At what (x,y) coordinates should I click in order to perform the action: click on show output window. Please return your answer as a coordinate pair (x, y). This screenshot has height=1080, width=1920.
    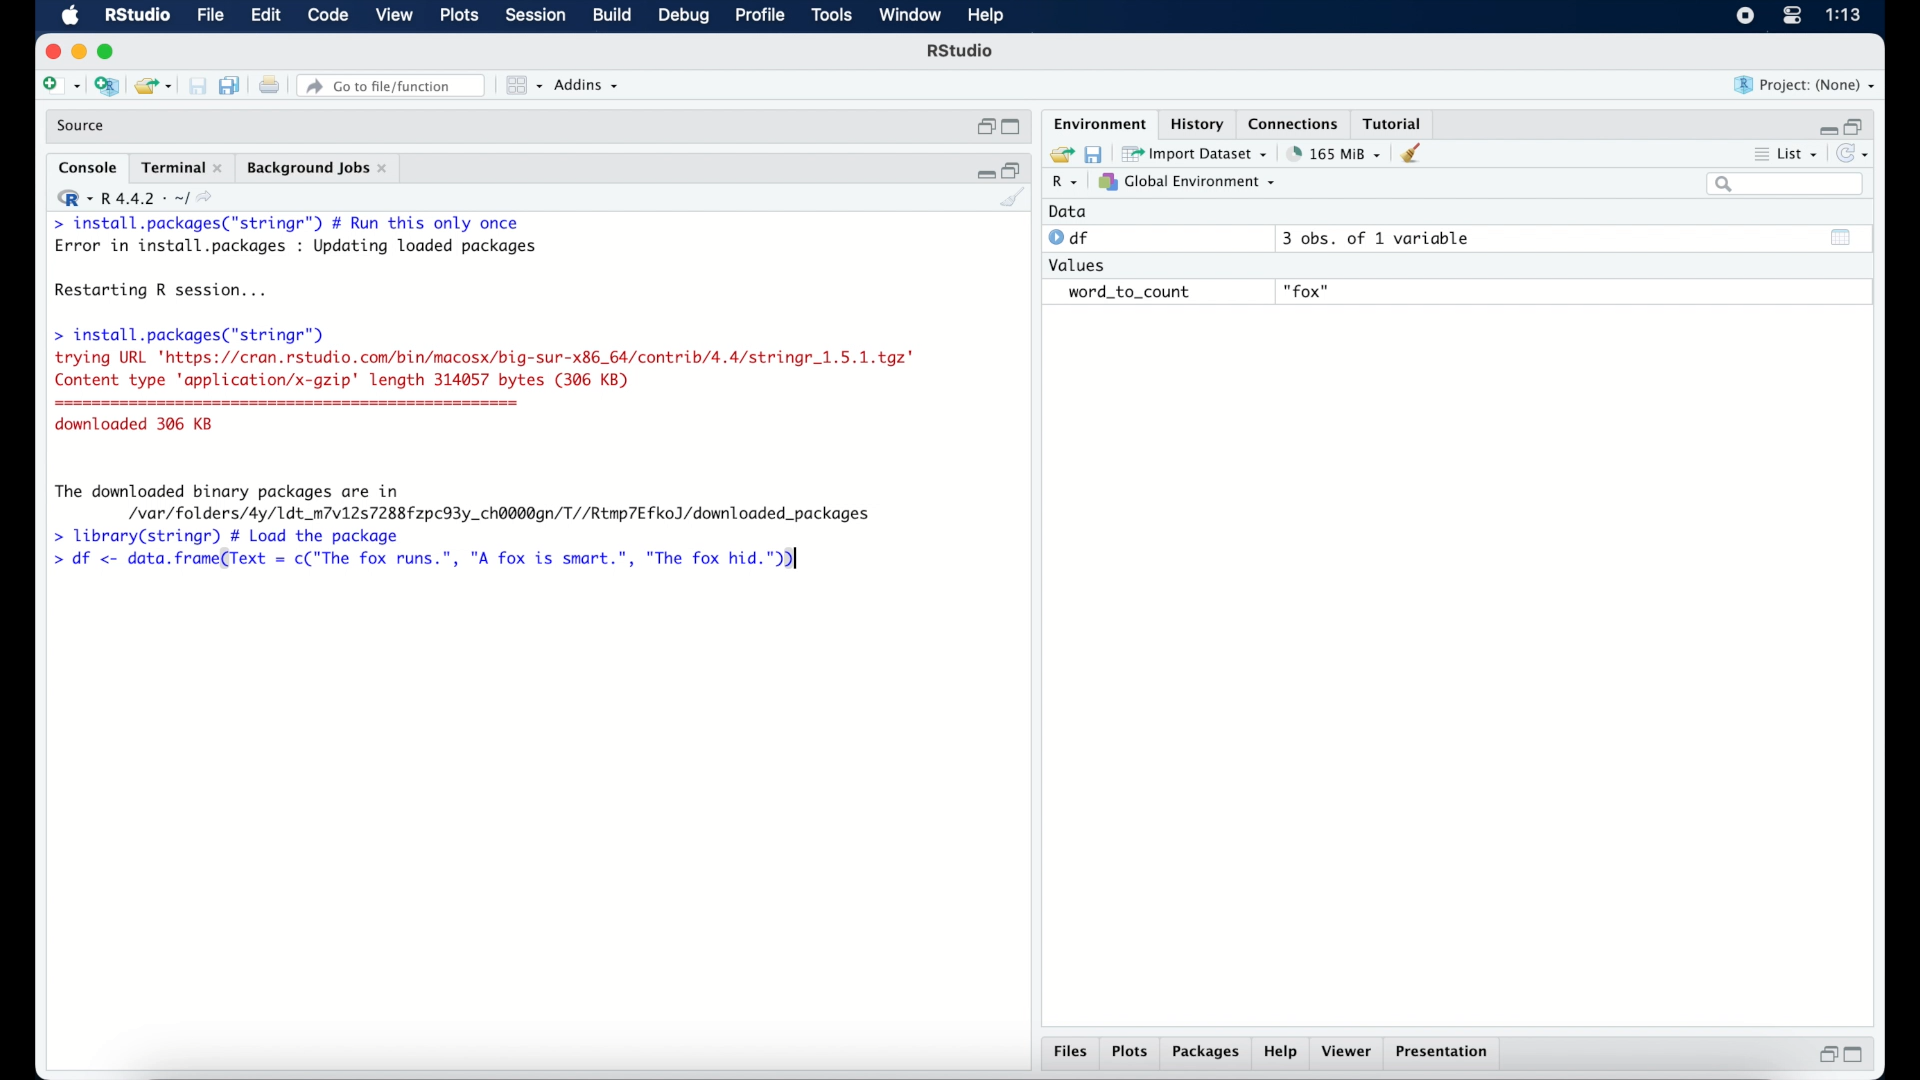
    Looking at the image, I should click on (1842, 237).